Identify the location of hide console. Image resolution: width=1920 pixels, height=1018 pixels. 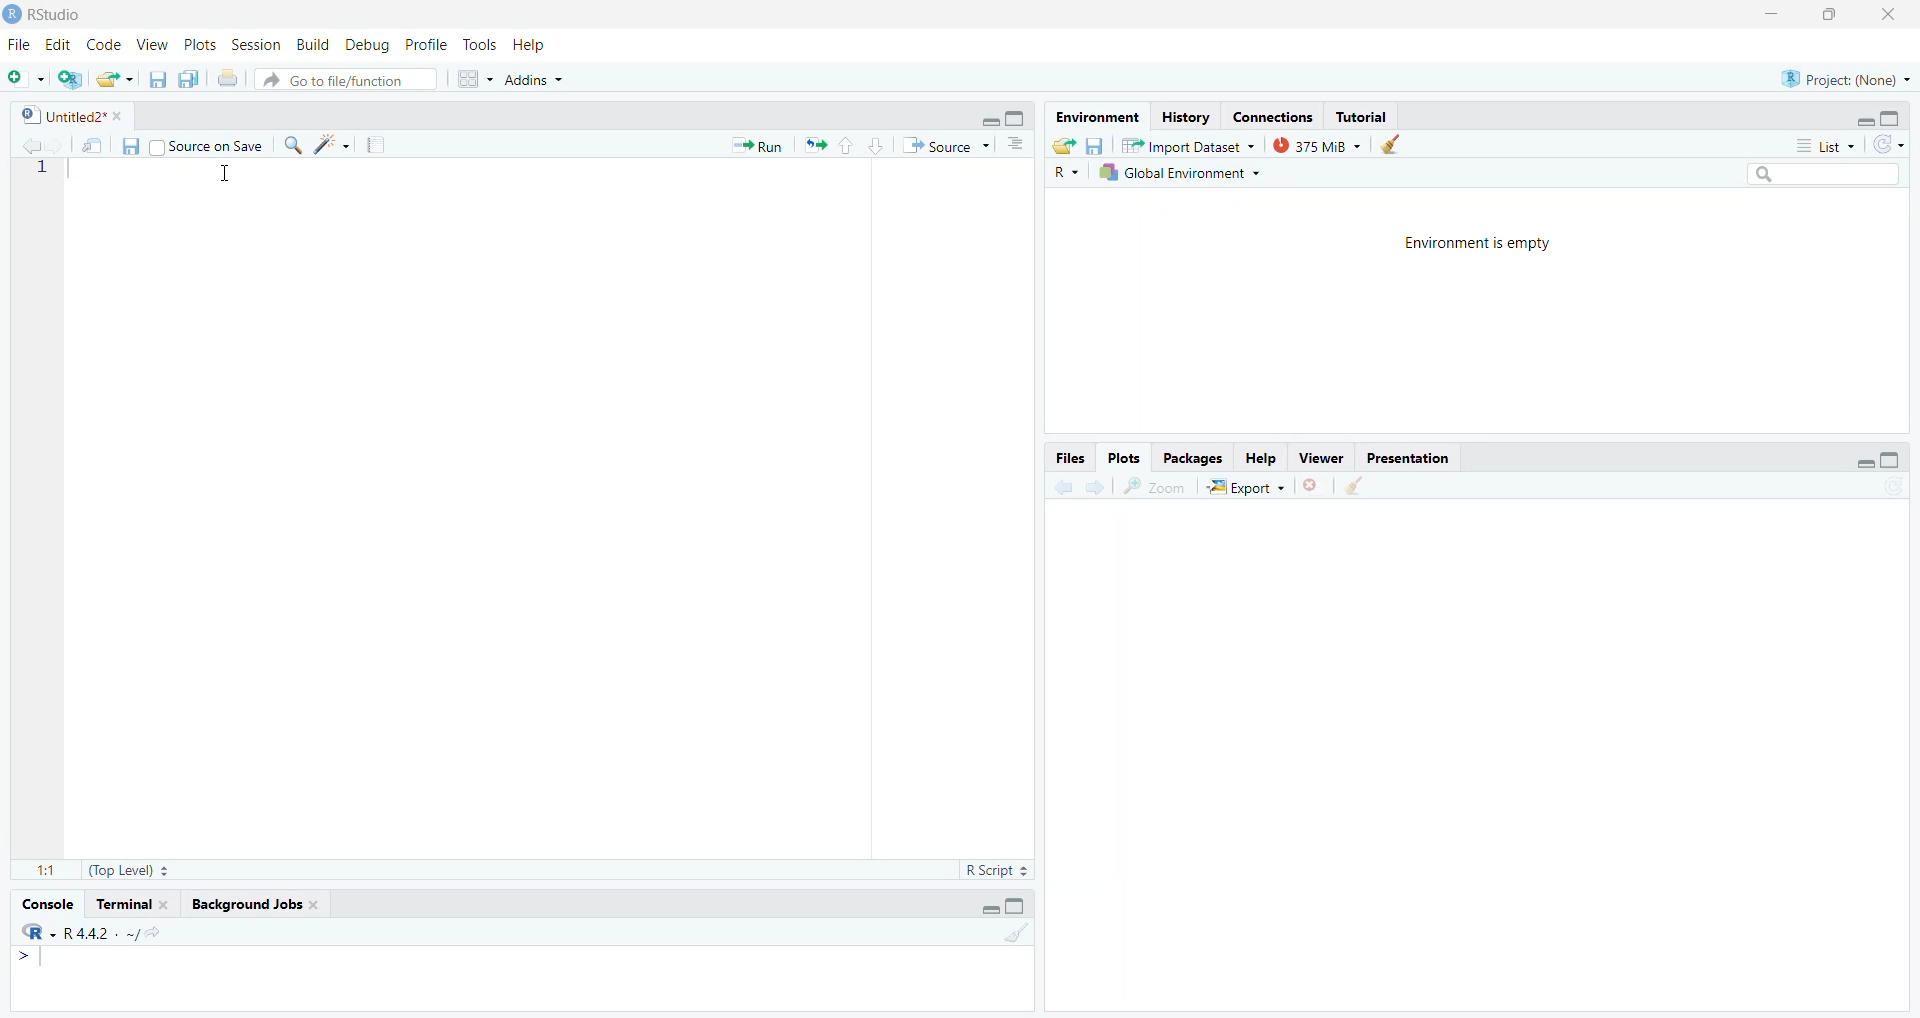
(1019, 907).